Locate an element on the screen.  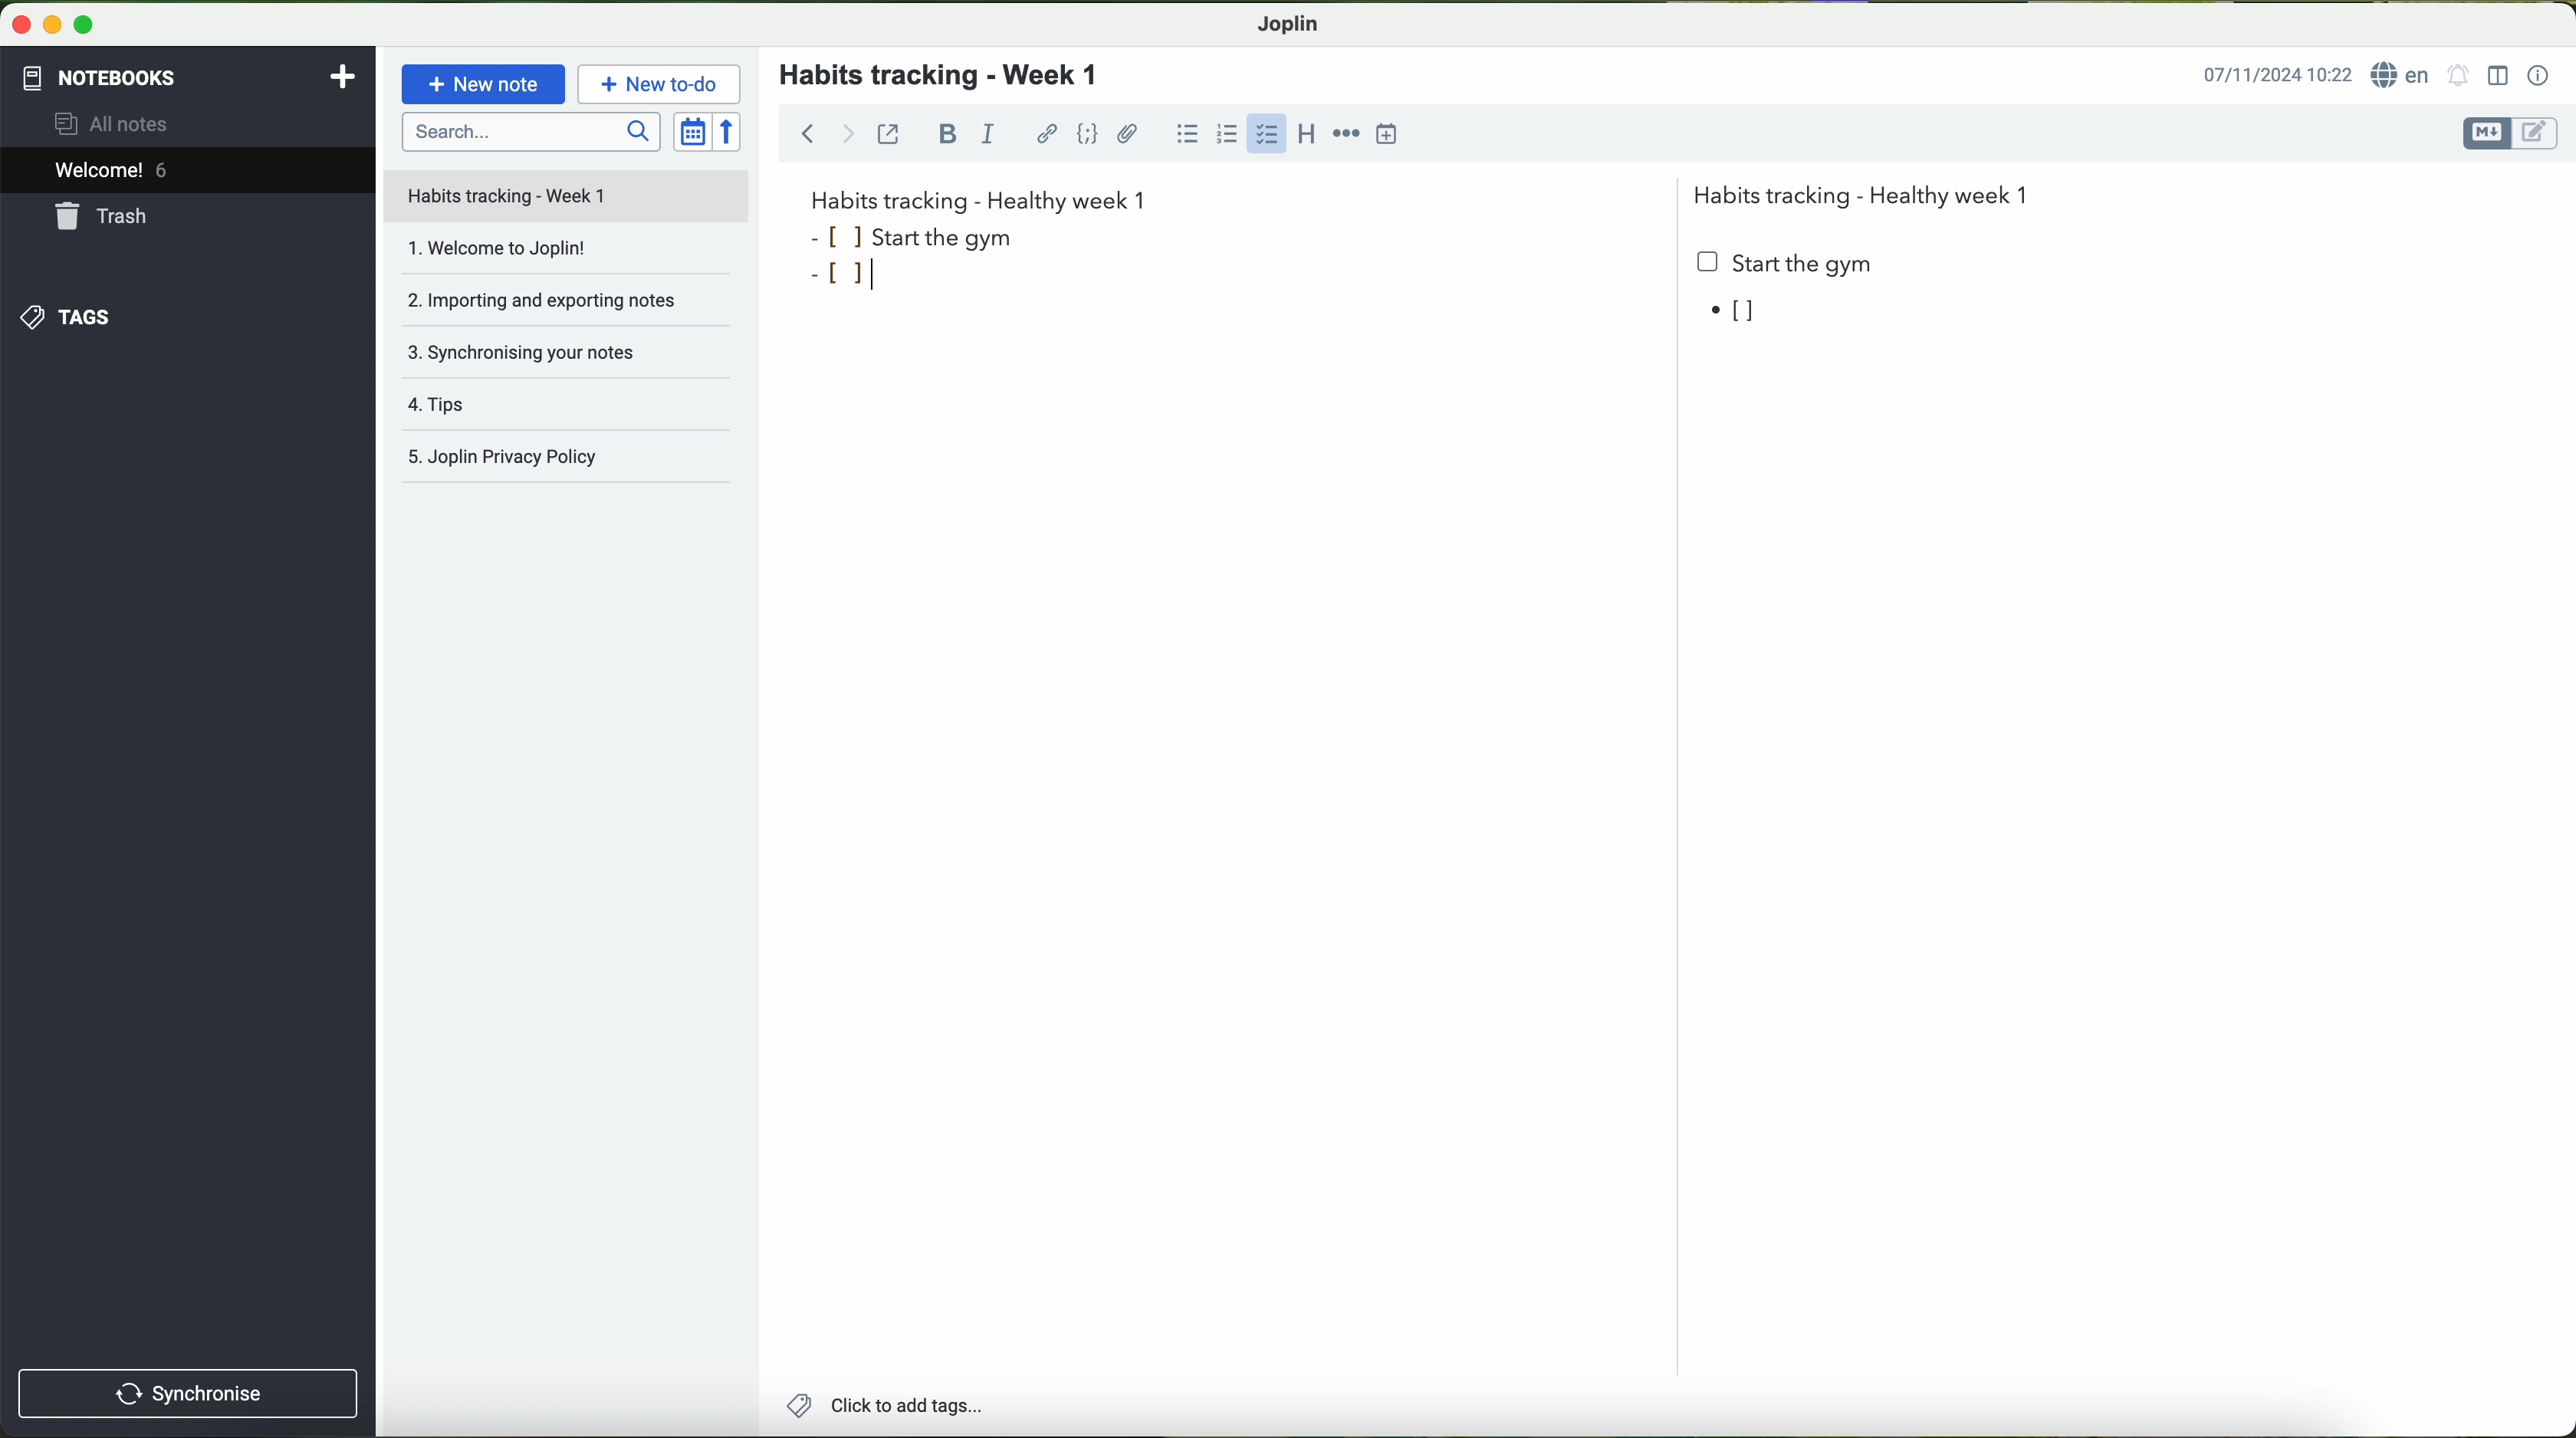
italic is located at coordinates (988, 132).